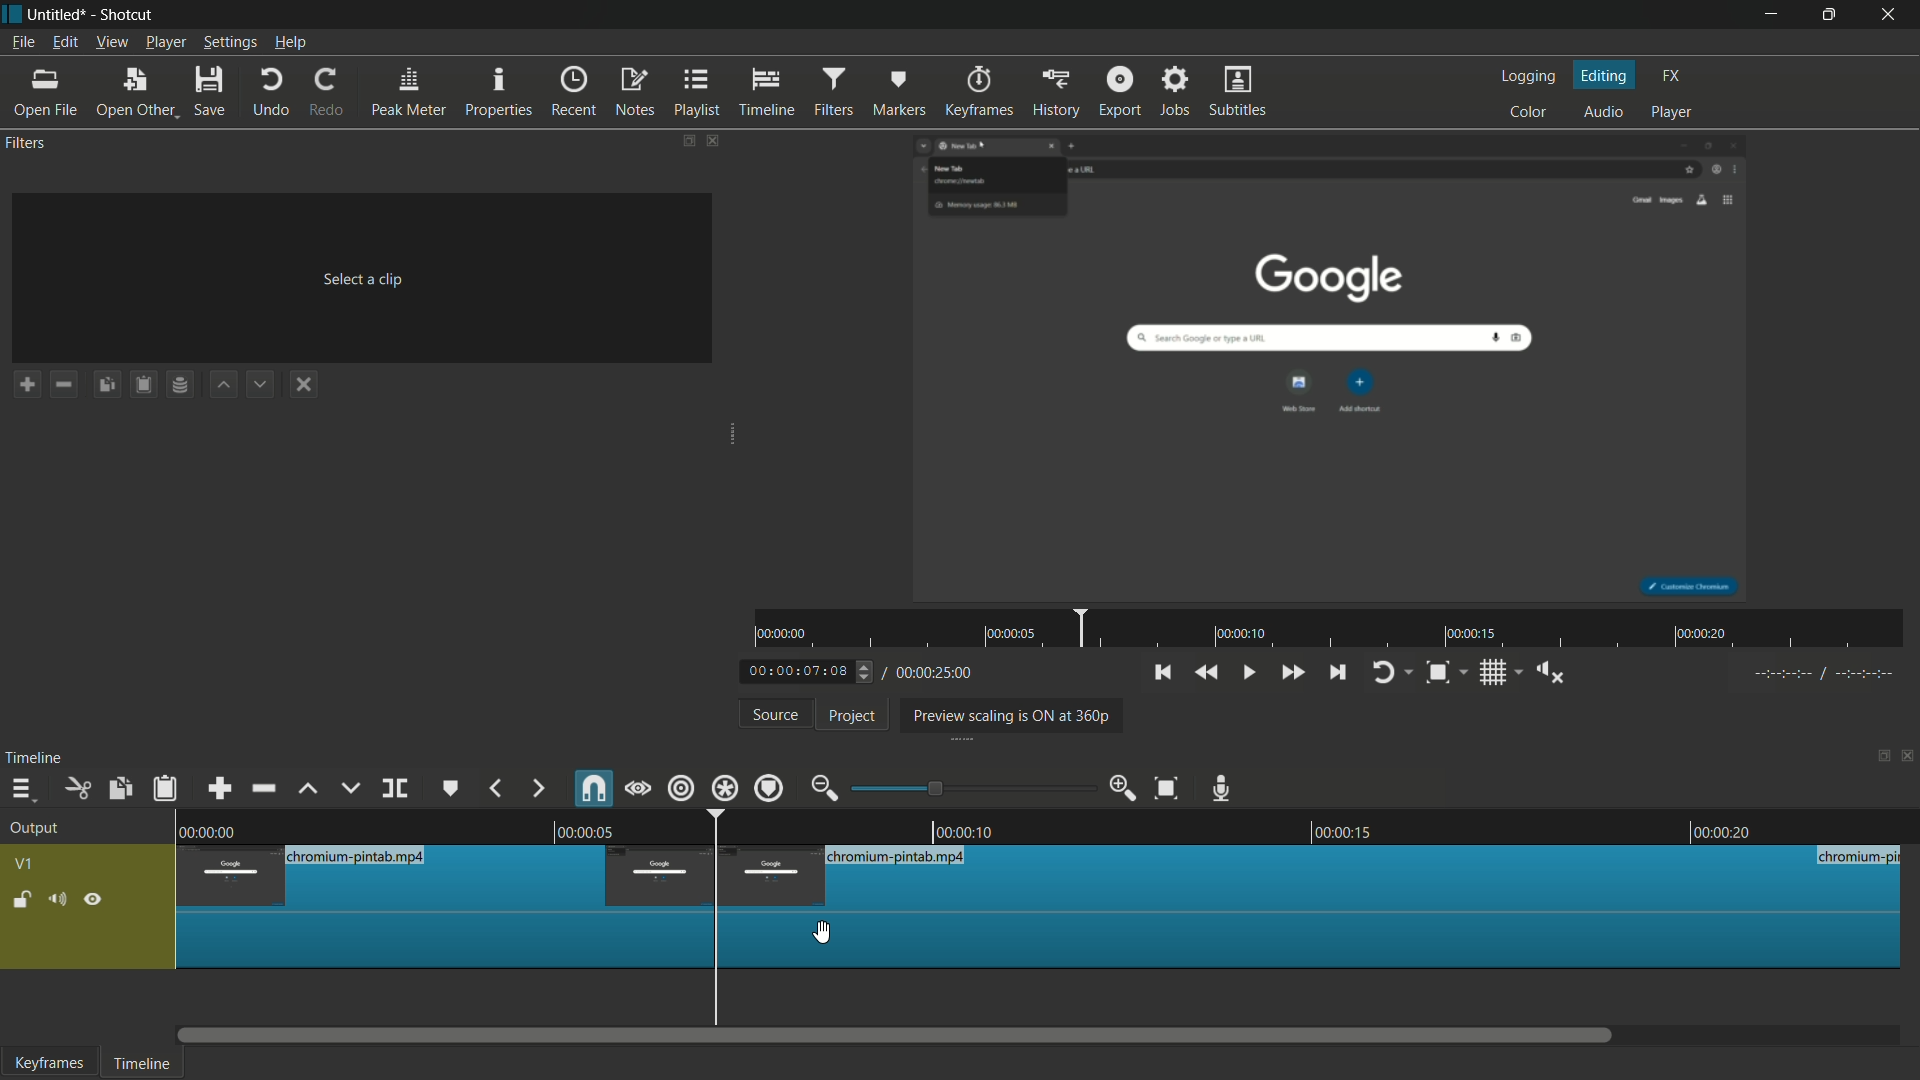 This screenshot has height=1080, width=1920. What do you see at coordinates (1495, 673) in the screenshot?
I see `toggle grid` at bounding box center [1495, 673].